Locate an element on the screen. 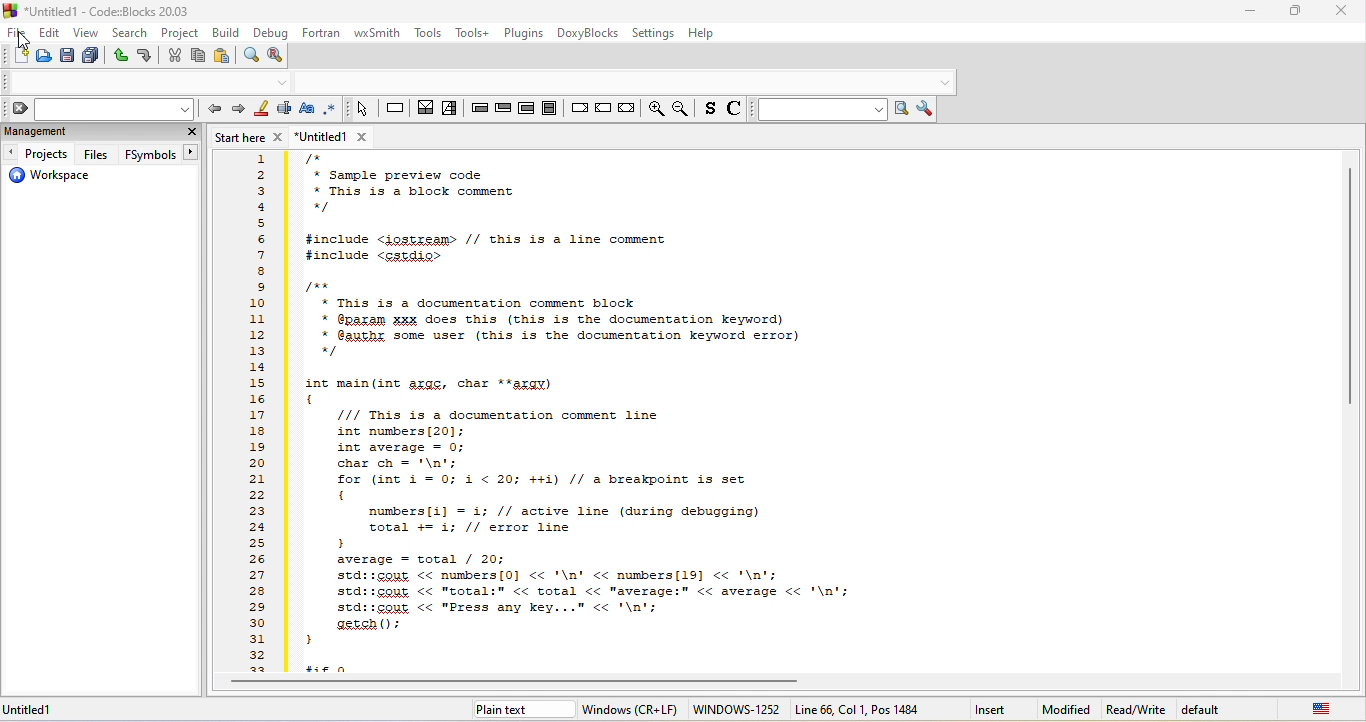  select is located at coordinates (361, 110).